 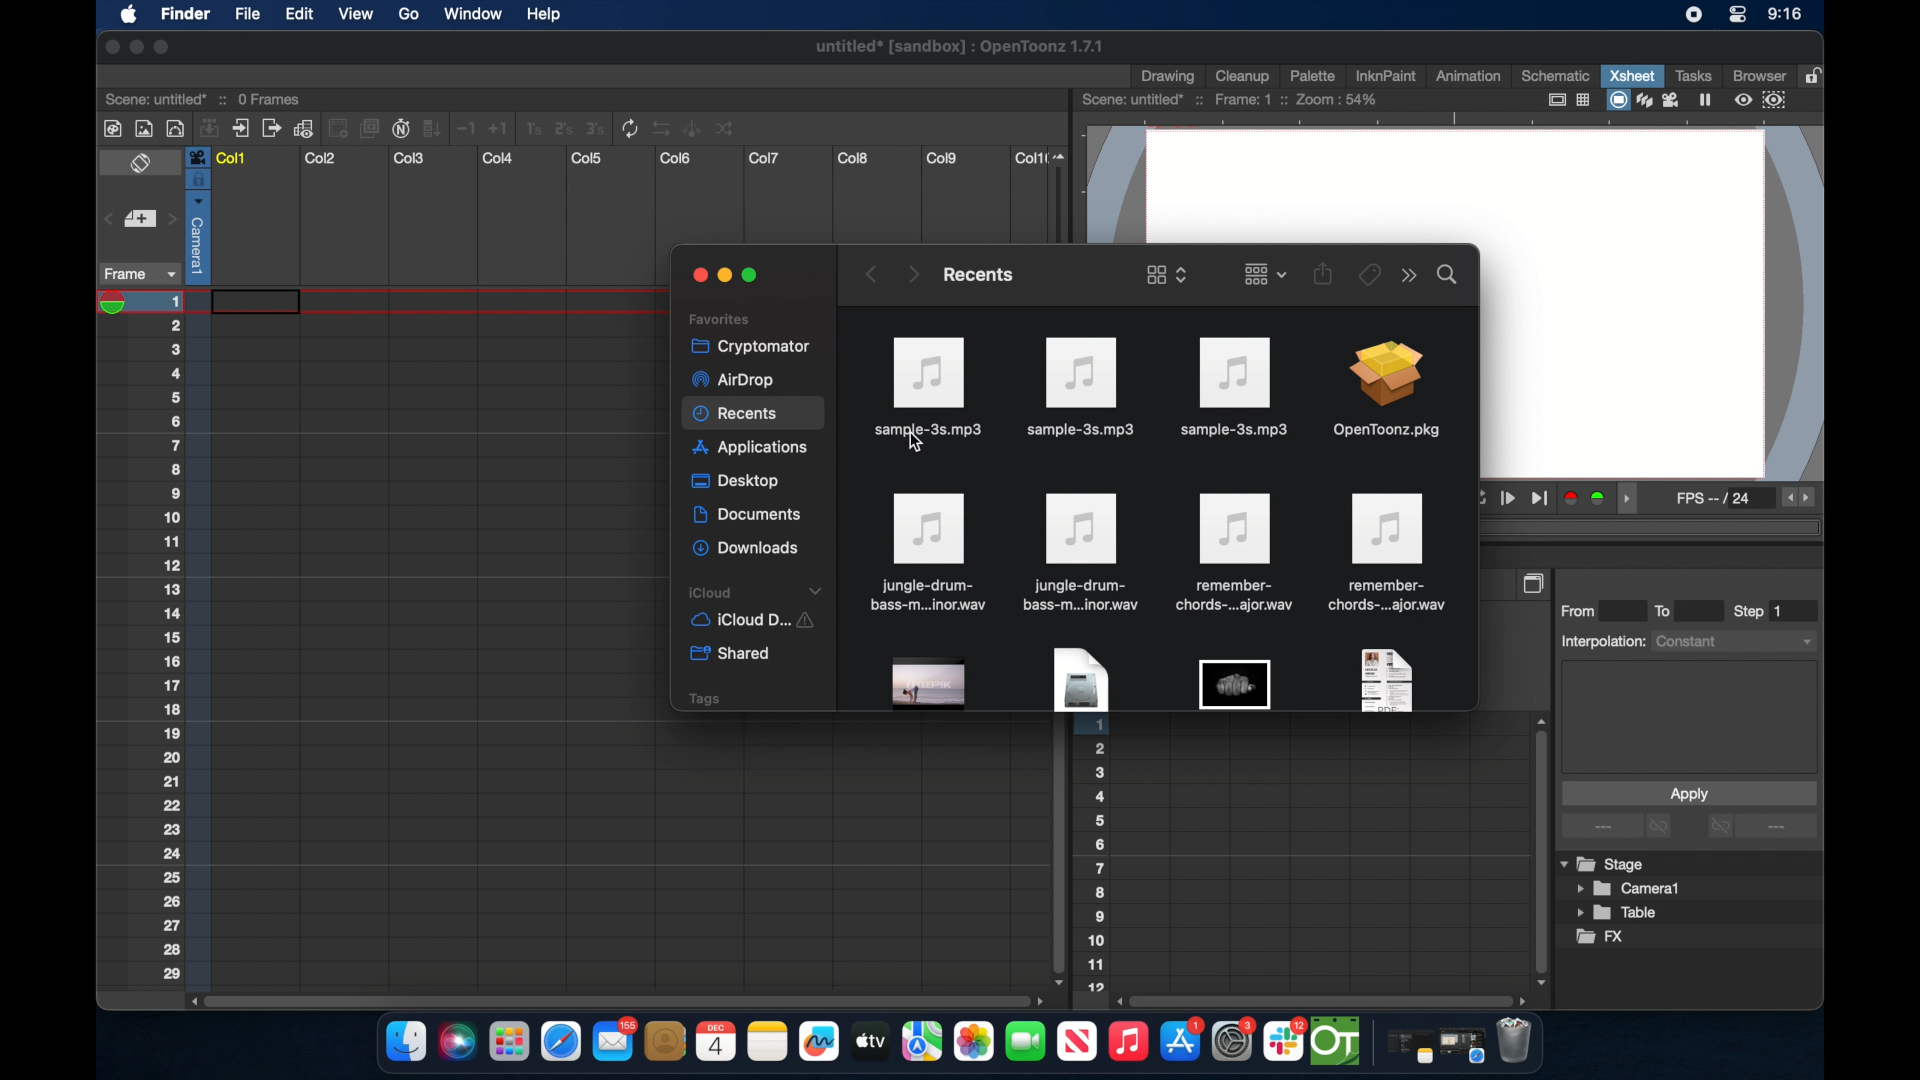 What do you see at coordinates (138, 220) in the screenshot?
I see `set` at bounding box center [138, 220].